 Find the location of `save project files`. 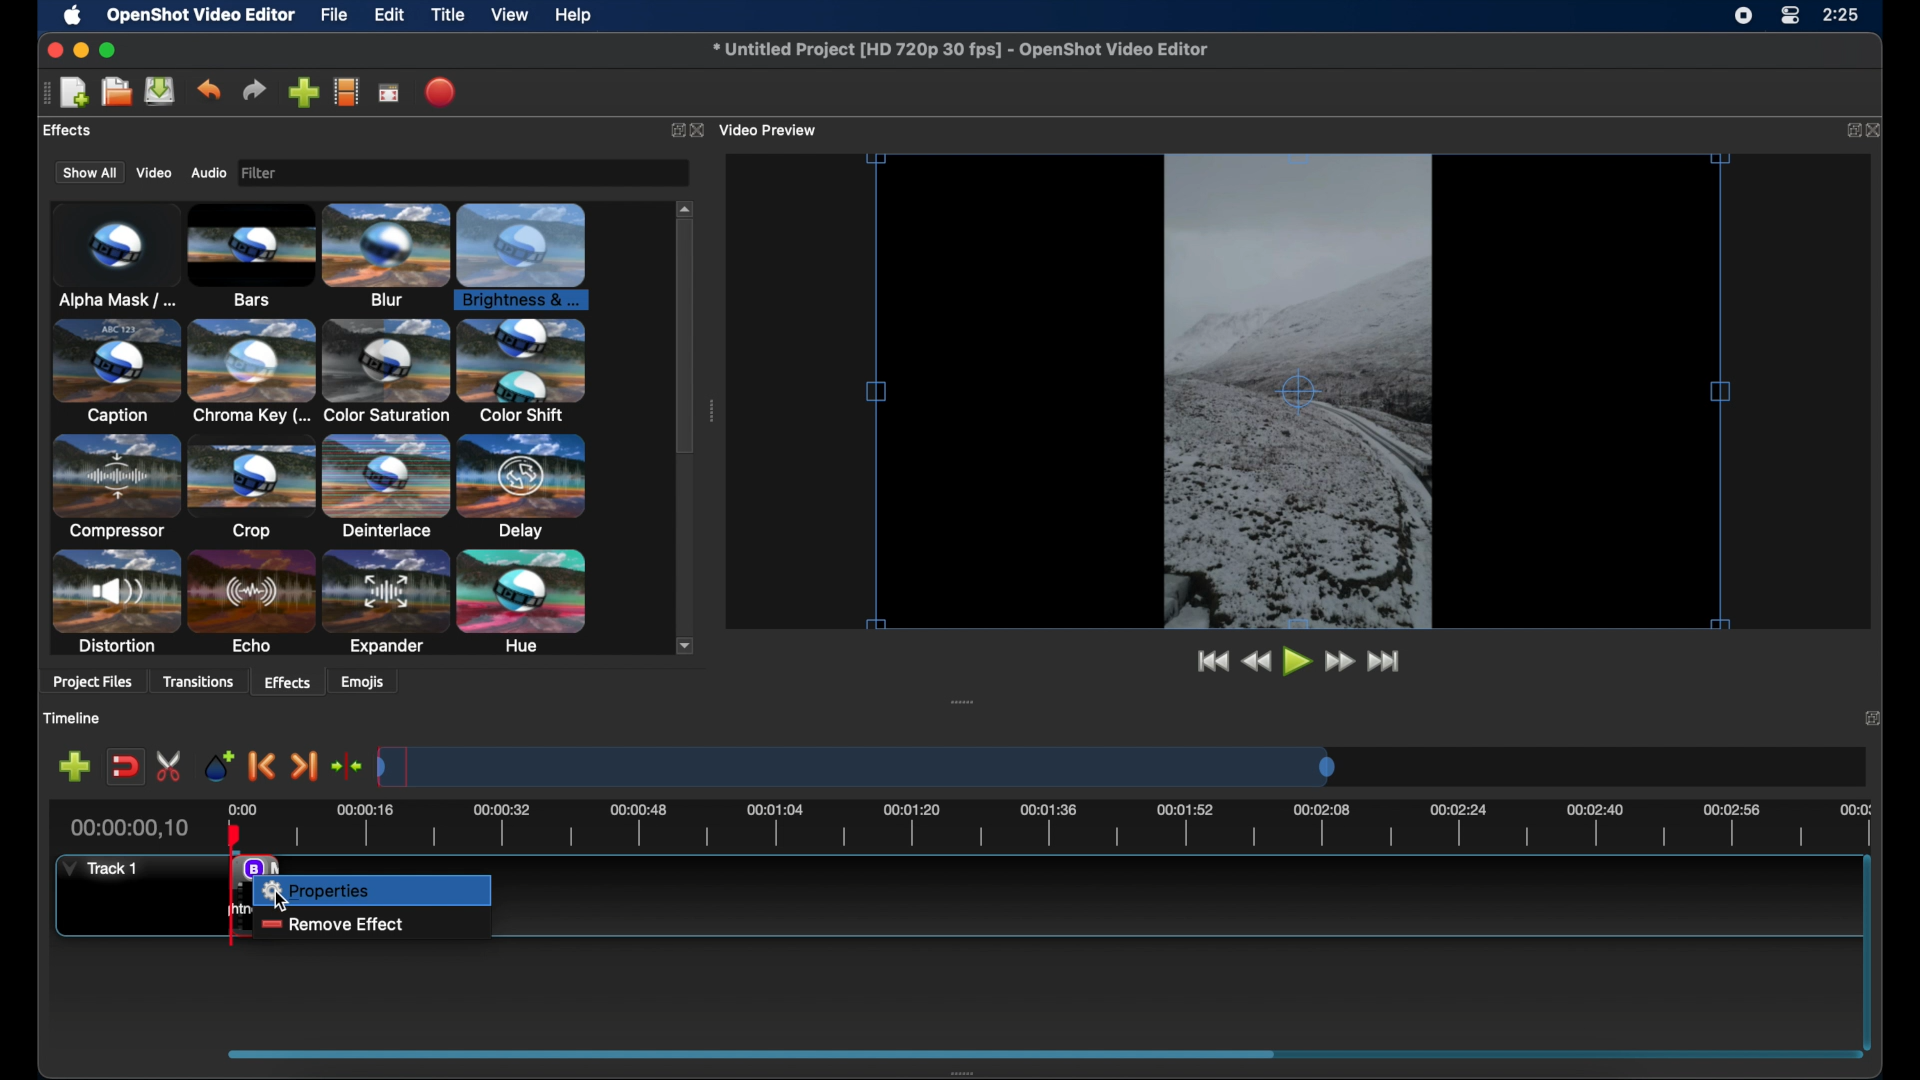

save project files is located at coordinates (160, 91).